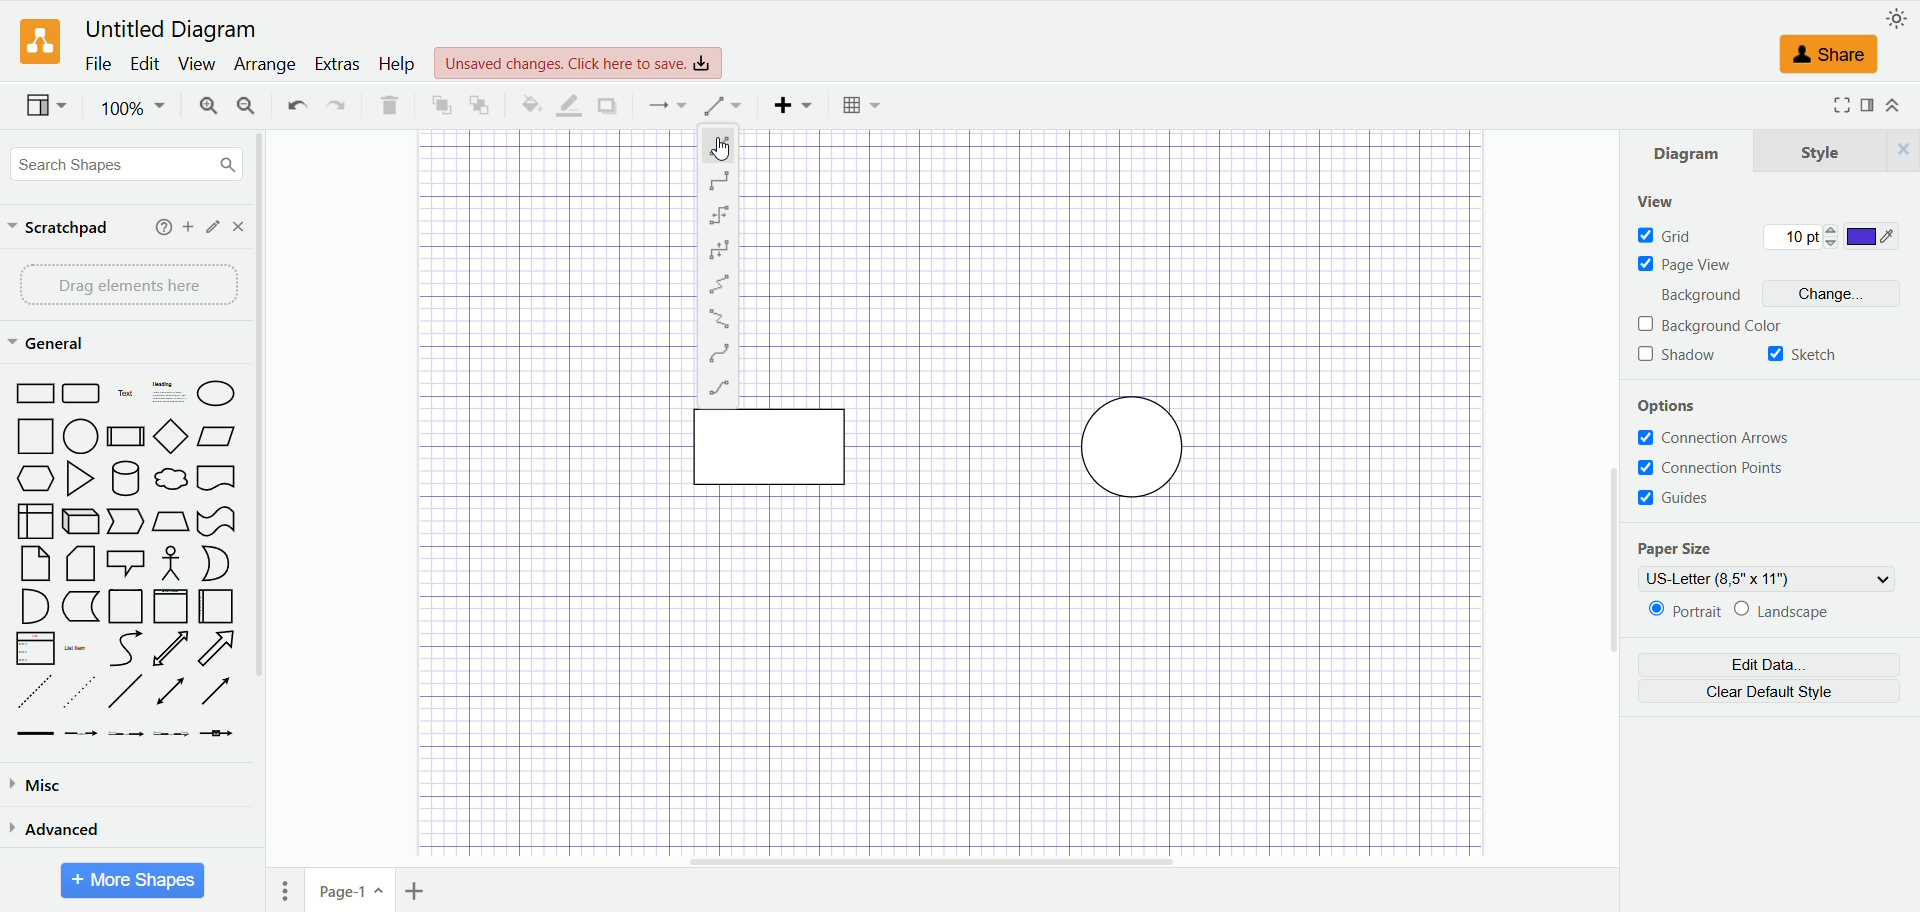 The height and width of the screenshot is (912, 1920). Describe the element at coordinates (240, 226) in the screenshot. I see `close` at that location.